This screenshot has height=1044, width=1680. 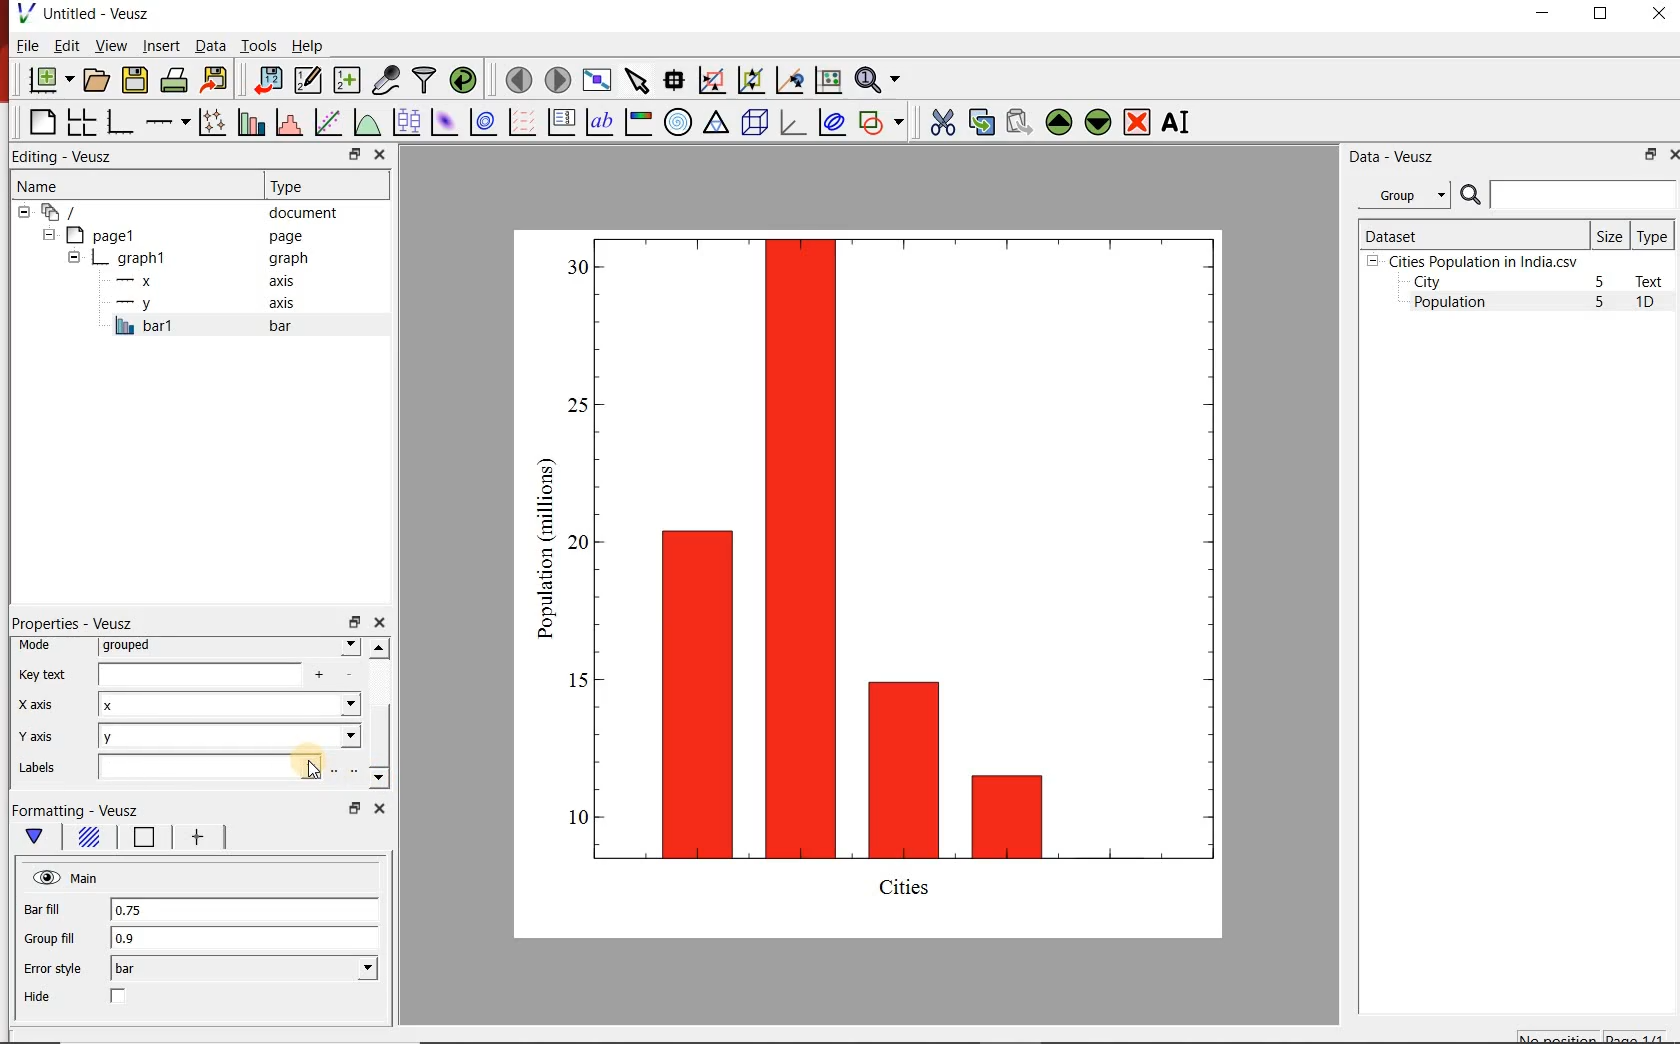 I want to click on move the selected widget down, so click(x=1098, y=122).